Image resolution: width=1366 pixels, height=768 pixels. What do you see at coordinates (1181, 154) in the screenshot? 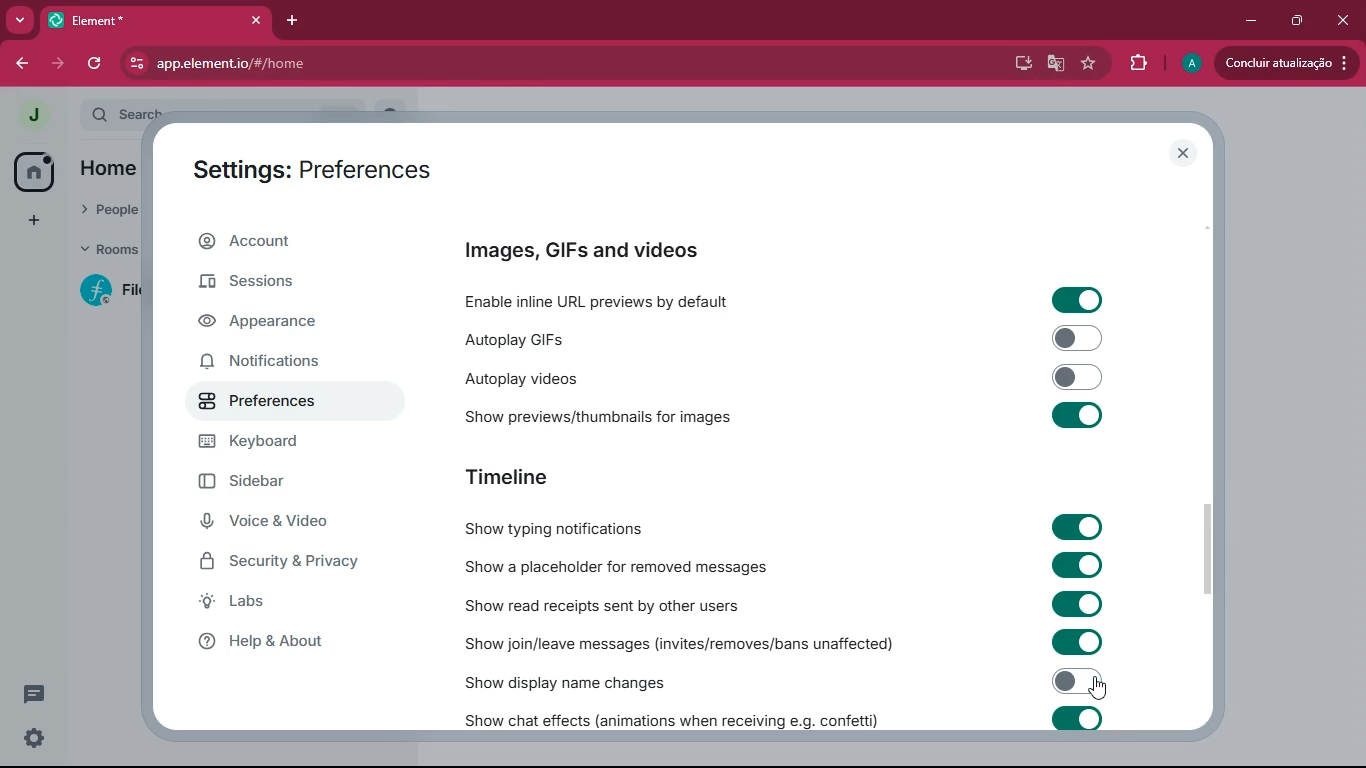
I see `close` at bounding box center [1181, 154].